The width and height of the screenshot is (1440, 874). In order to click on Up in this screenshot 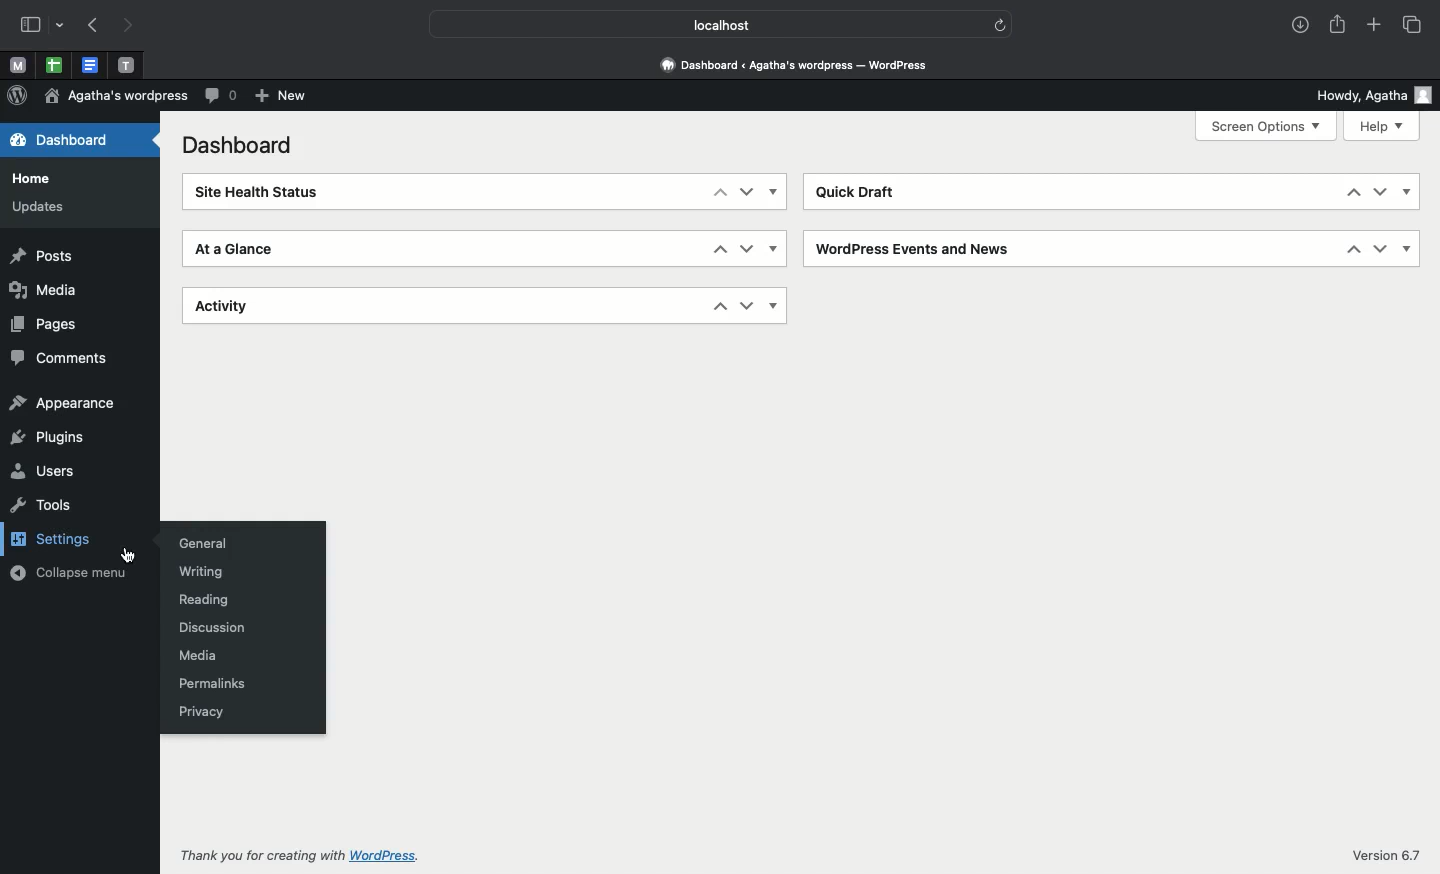, I will do `click(1357, 194)`.